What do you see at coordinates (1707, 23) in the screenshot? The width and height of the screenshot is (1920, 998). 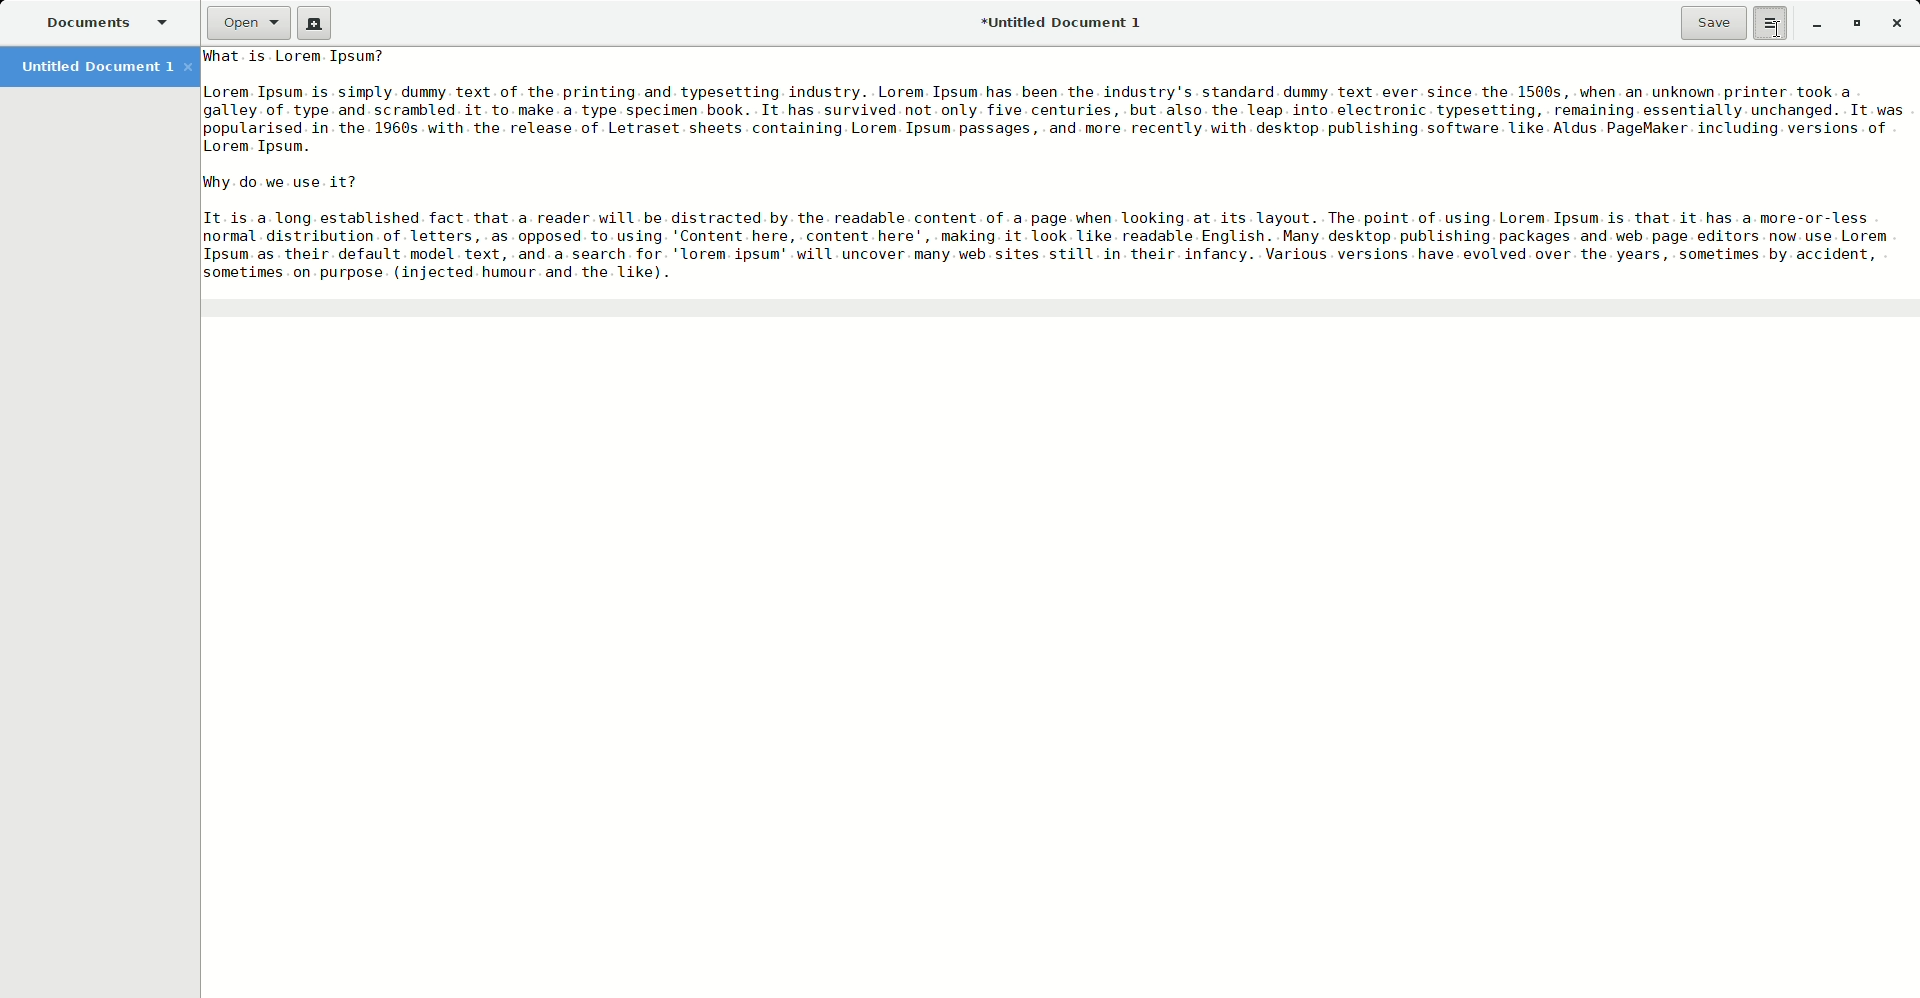 I see `Save` at bounding box center [1707, 23].